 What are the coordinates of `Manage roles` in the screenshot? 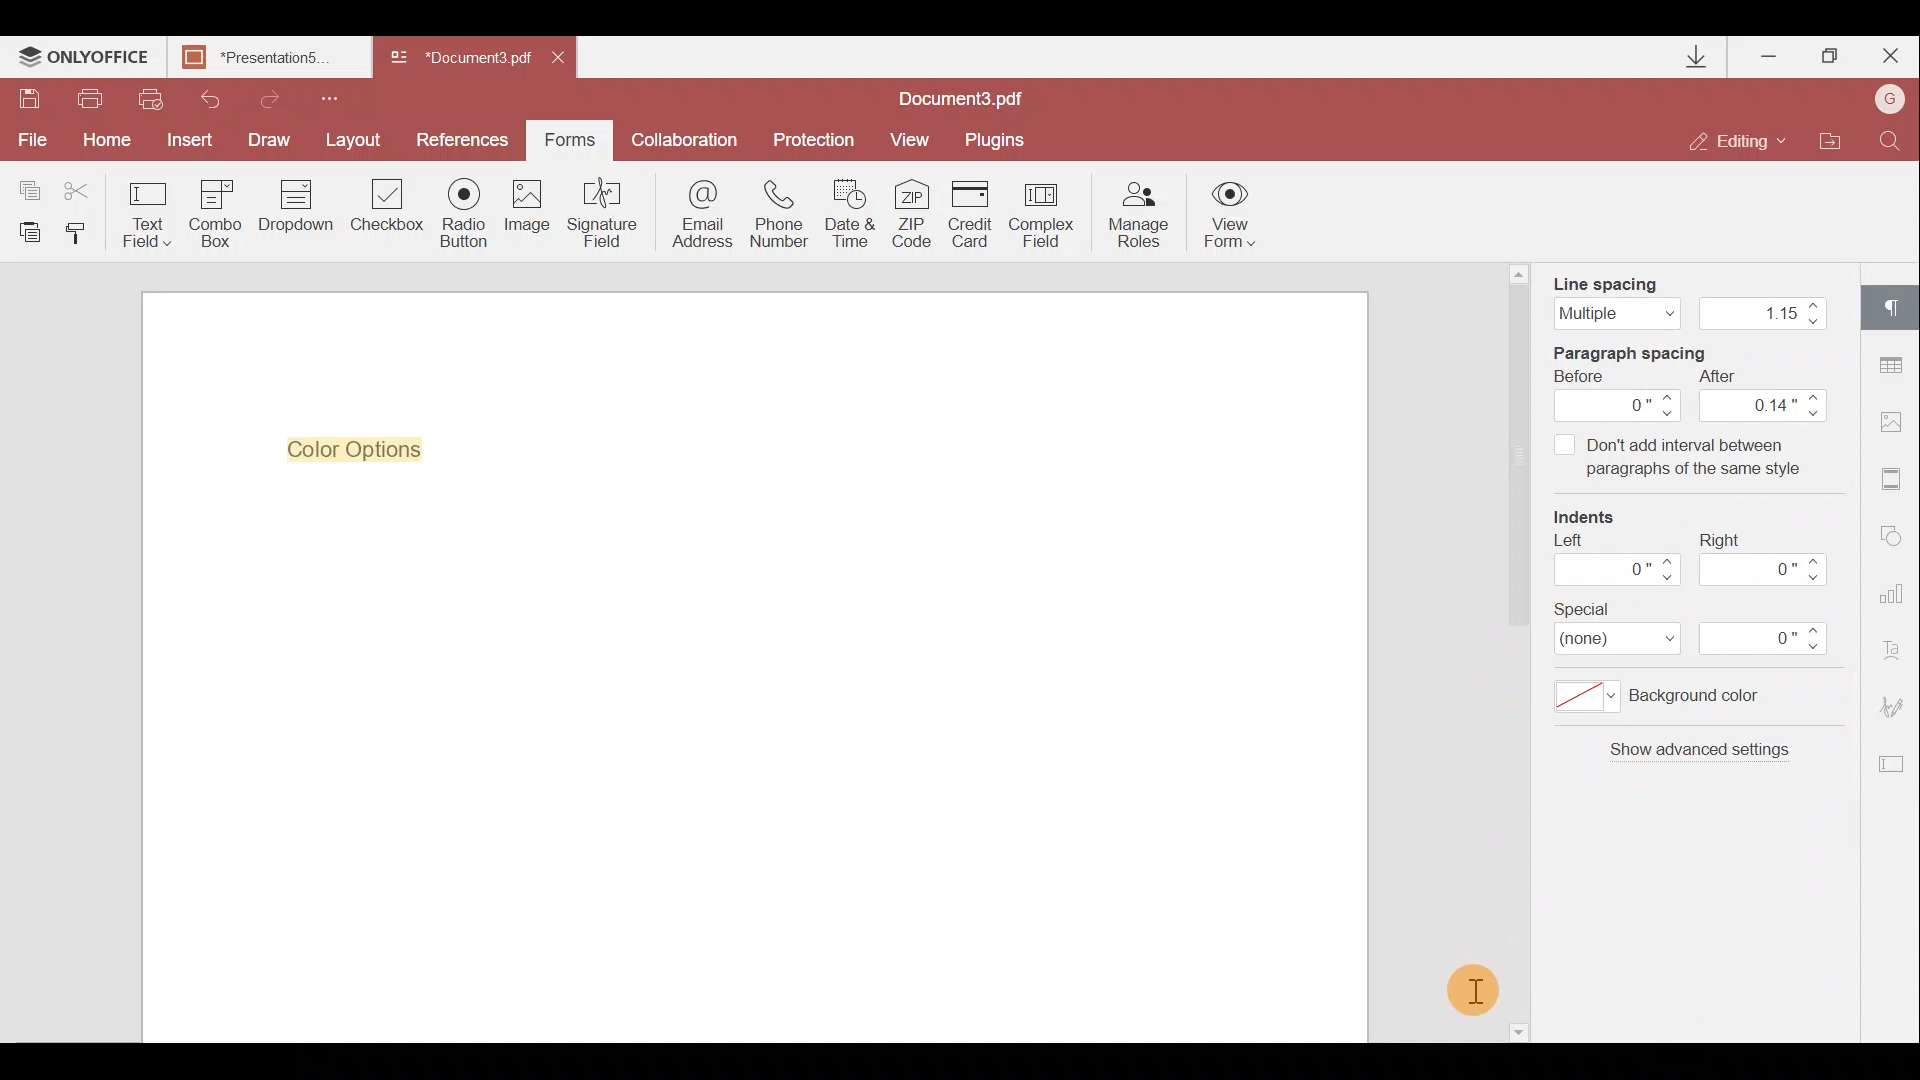 It's located at (1139, 215).